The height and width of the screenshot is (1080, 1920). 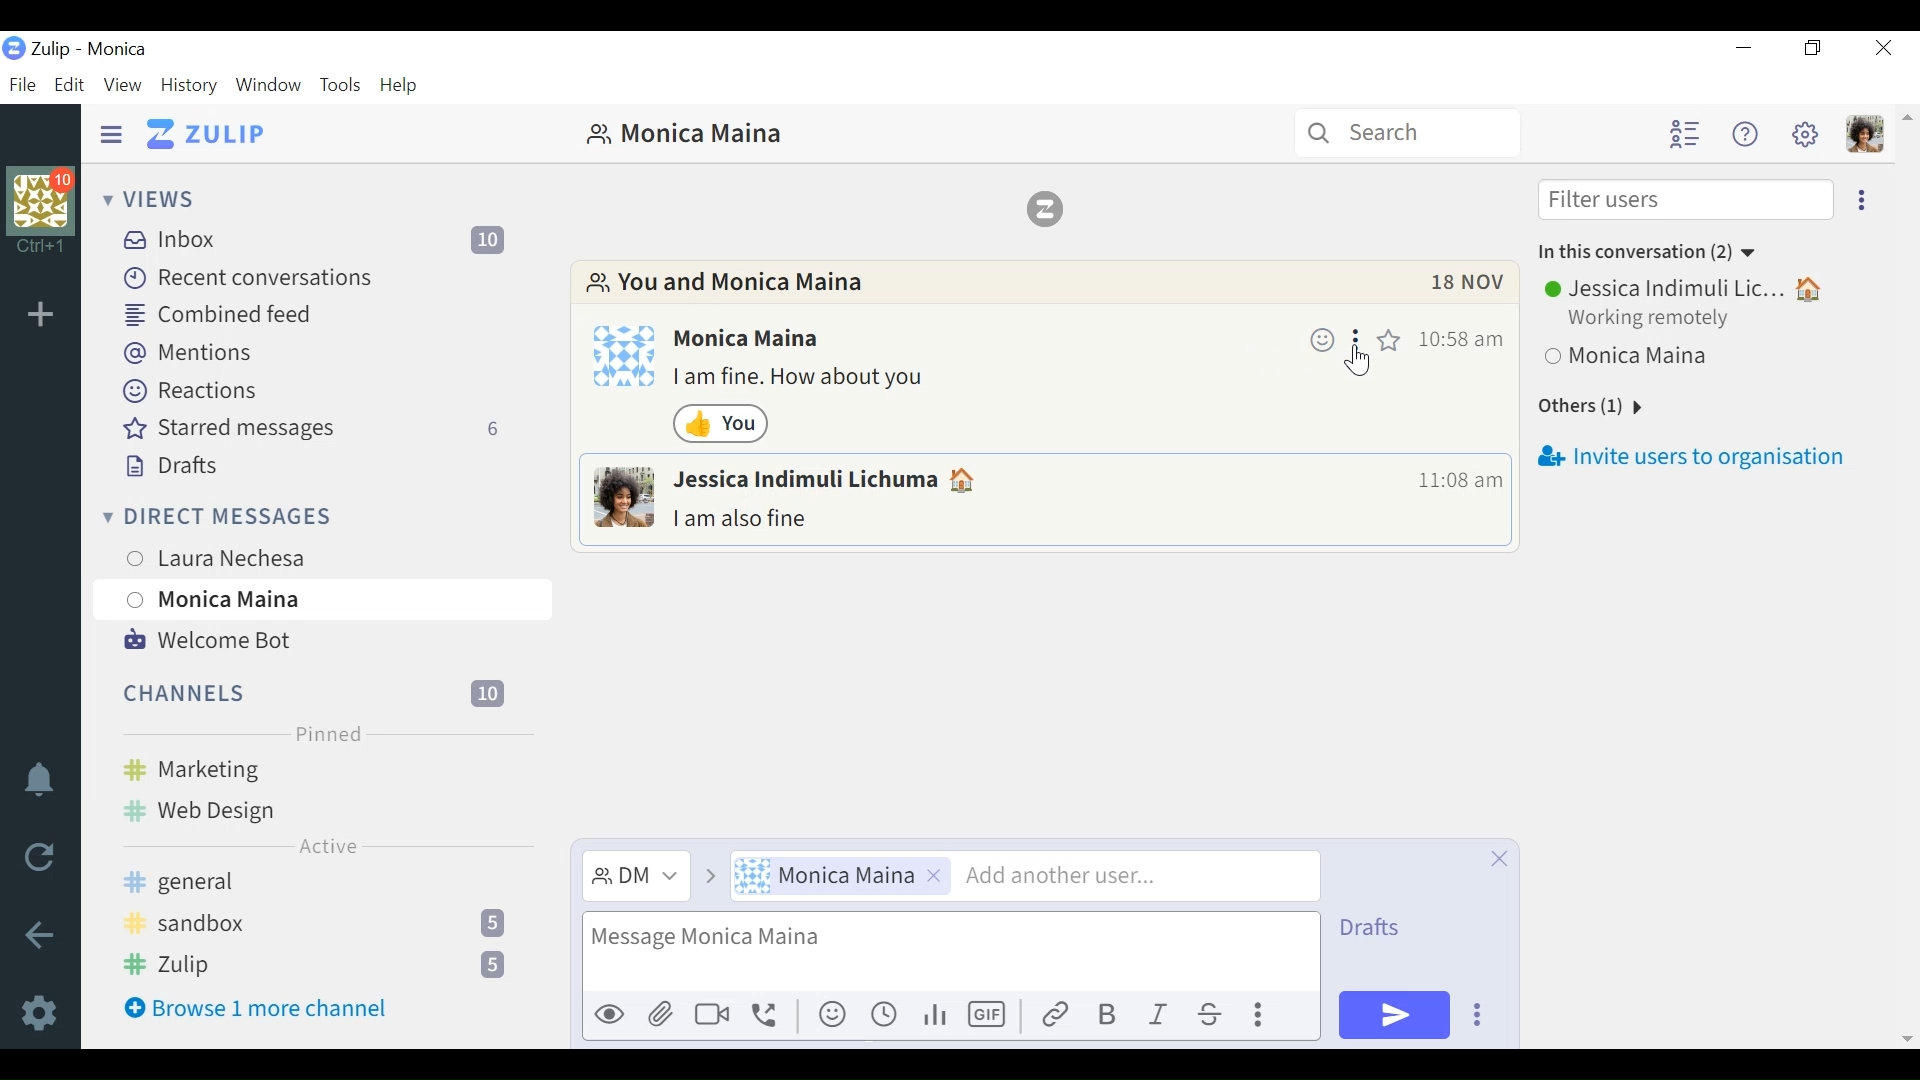 I want to click on I am also fine, so click(x=746, y=519).